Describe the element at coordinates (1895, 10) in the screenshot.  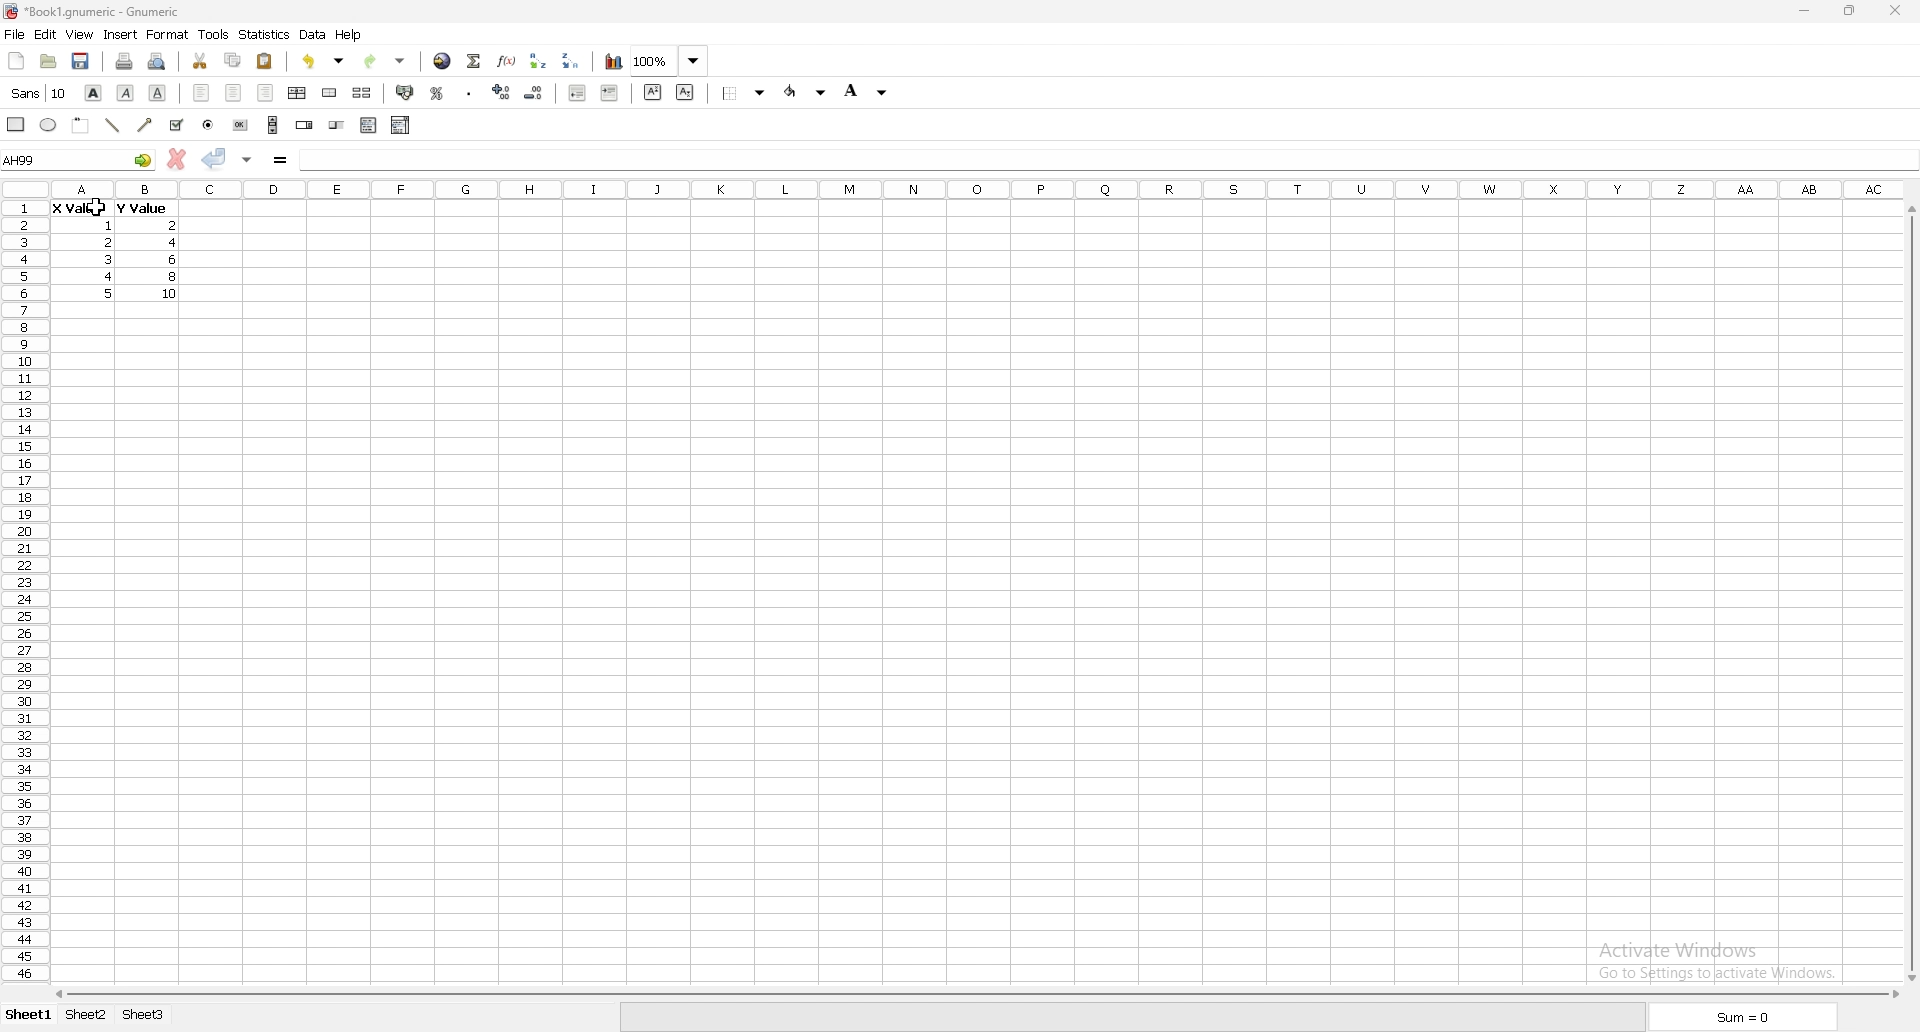
I see `close` at that location.